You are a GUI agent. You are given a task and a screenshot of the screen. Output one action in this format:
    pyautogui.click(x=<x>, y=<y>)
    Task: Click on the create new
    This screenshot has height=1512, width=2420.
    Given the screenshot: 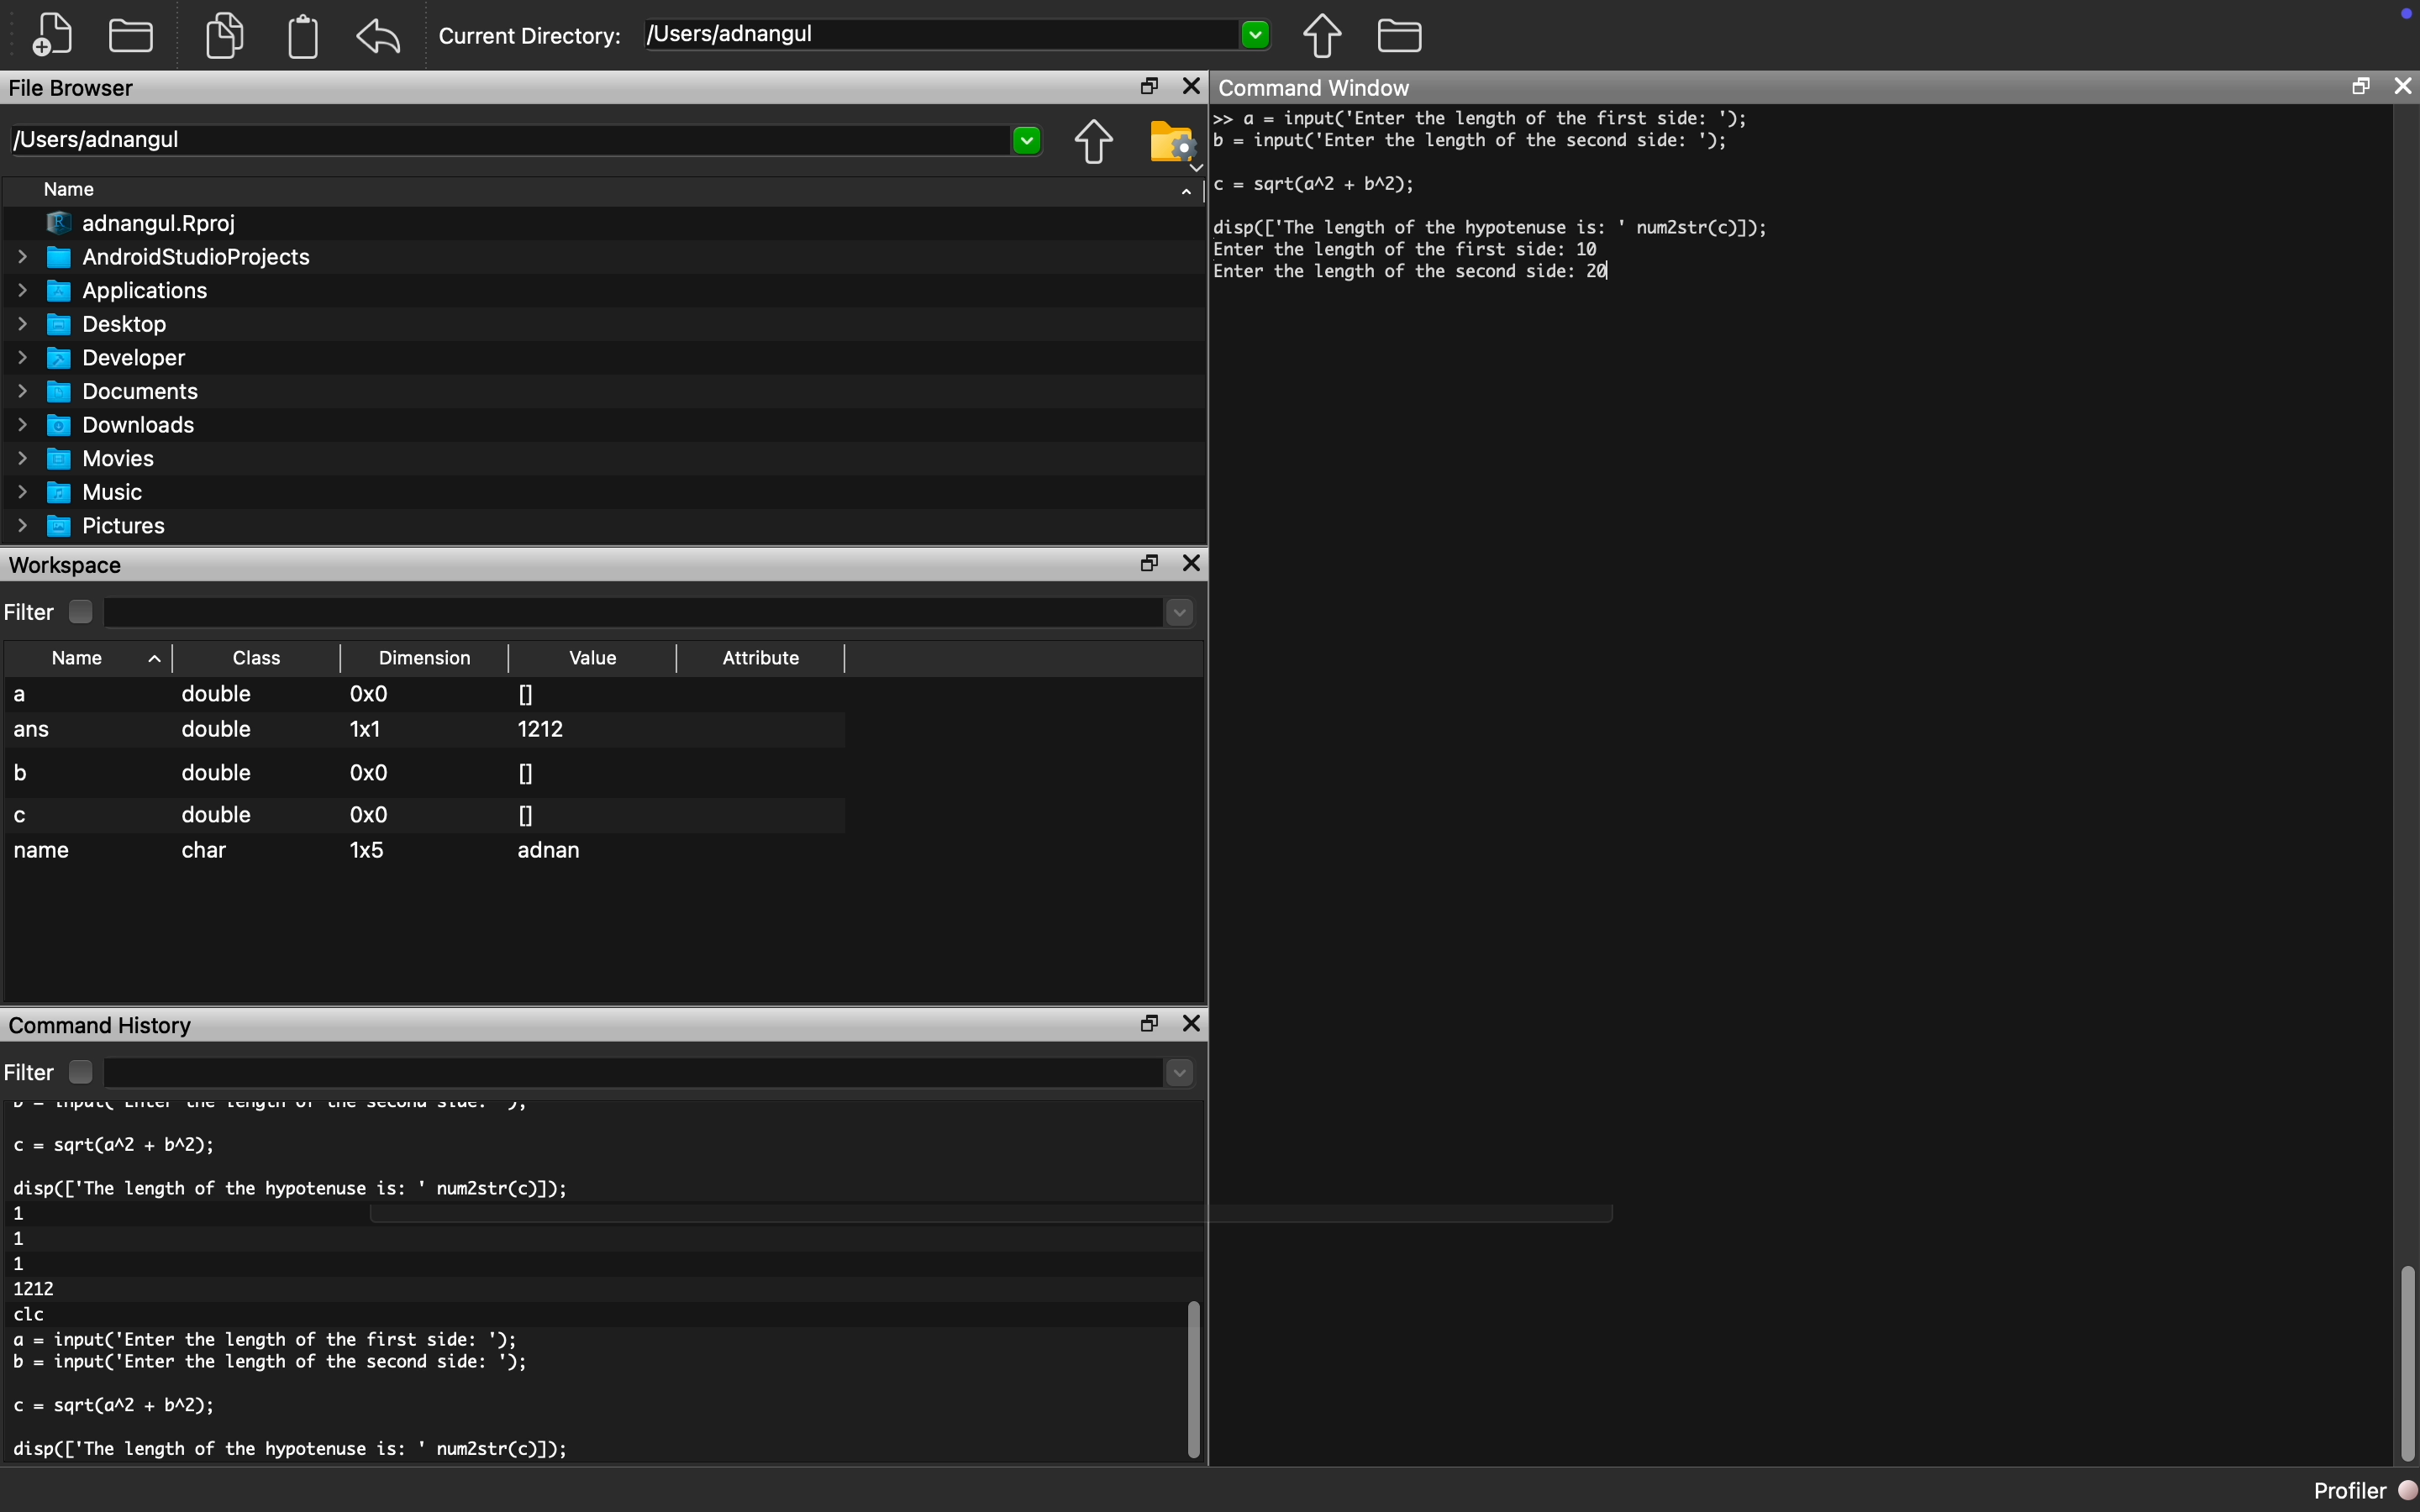 What is the action you would take?
    pyautogui.click(x=60, y=35)
    